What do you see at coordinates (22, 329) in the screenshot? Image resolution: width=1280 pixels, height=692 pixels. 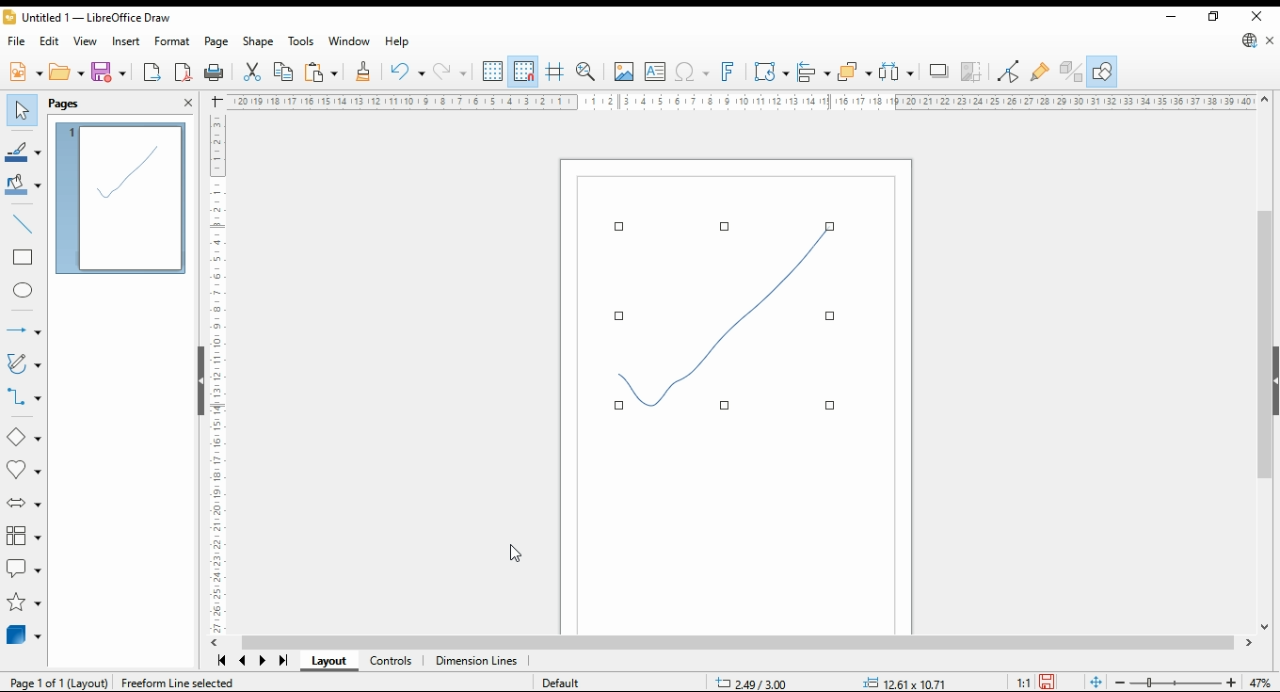 I see `arrows ` at bounding box center [22, 329].